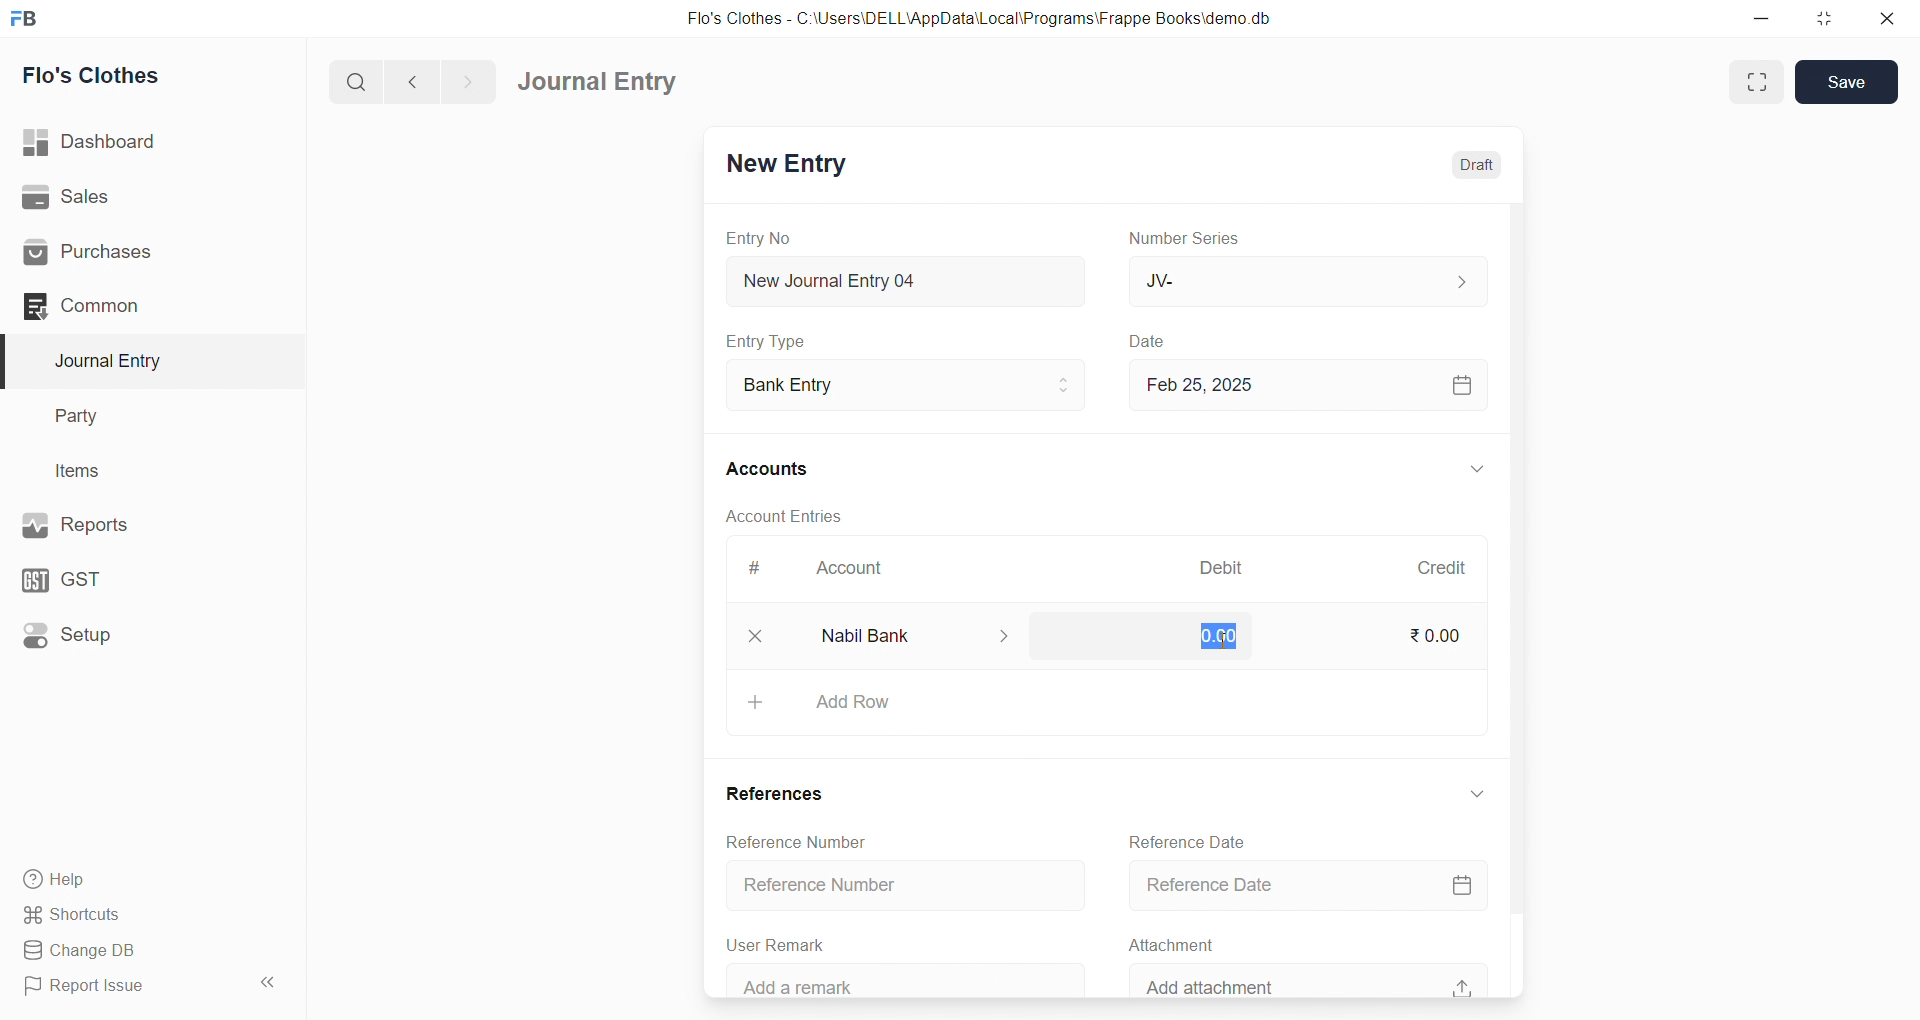  What do you see at coordinates (146, 913) in the screenshot?
I see `Shortcuts` at bounding box center [146, 913].